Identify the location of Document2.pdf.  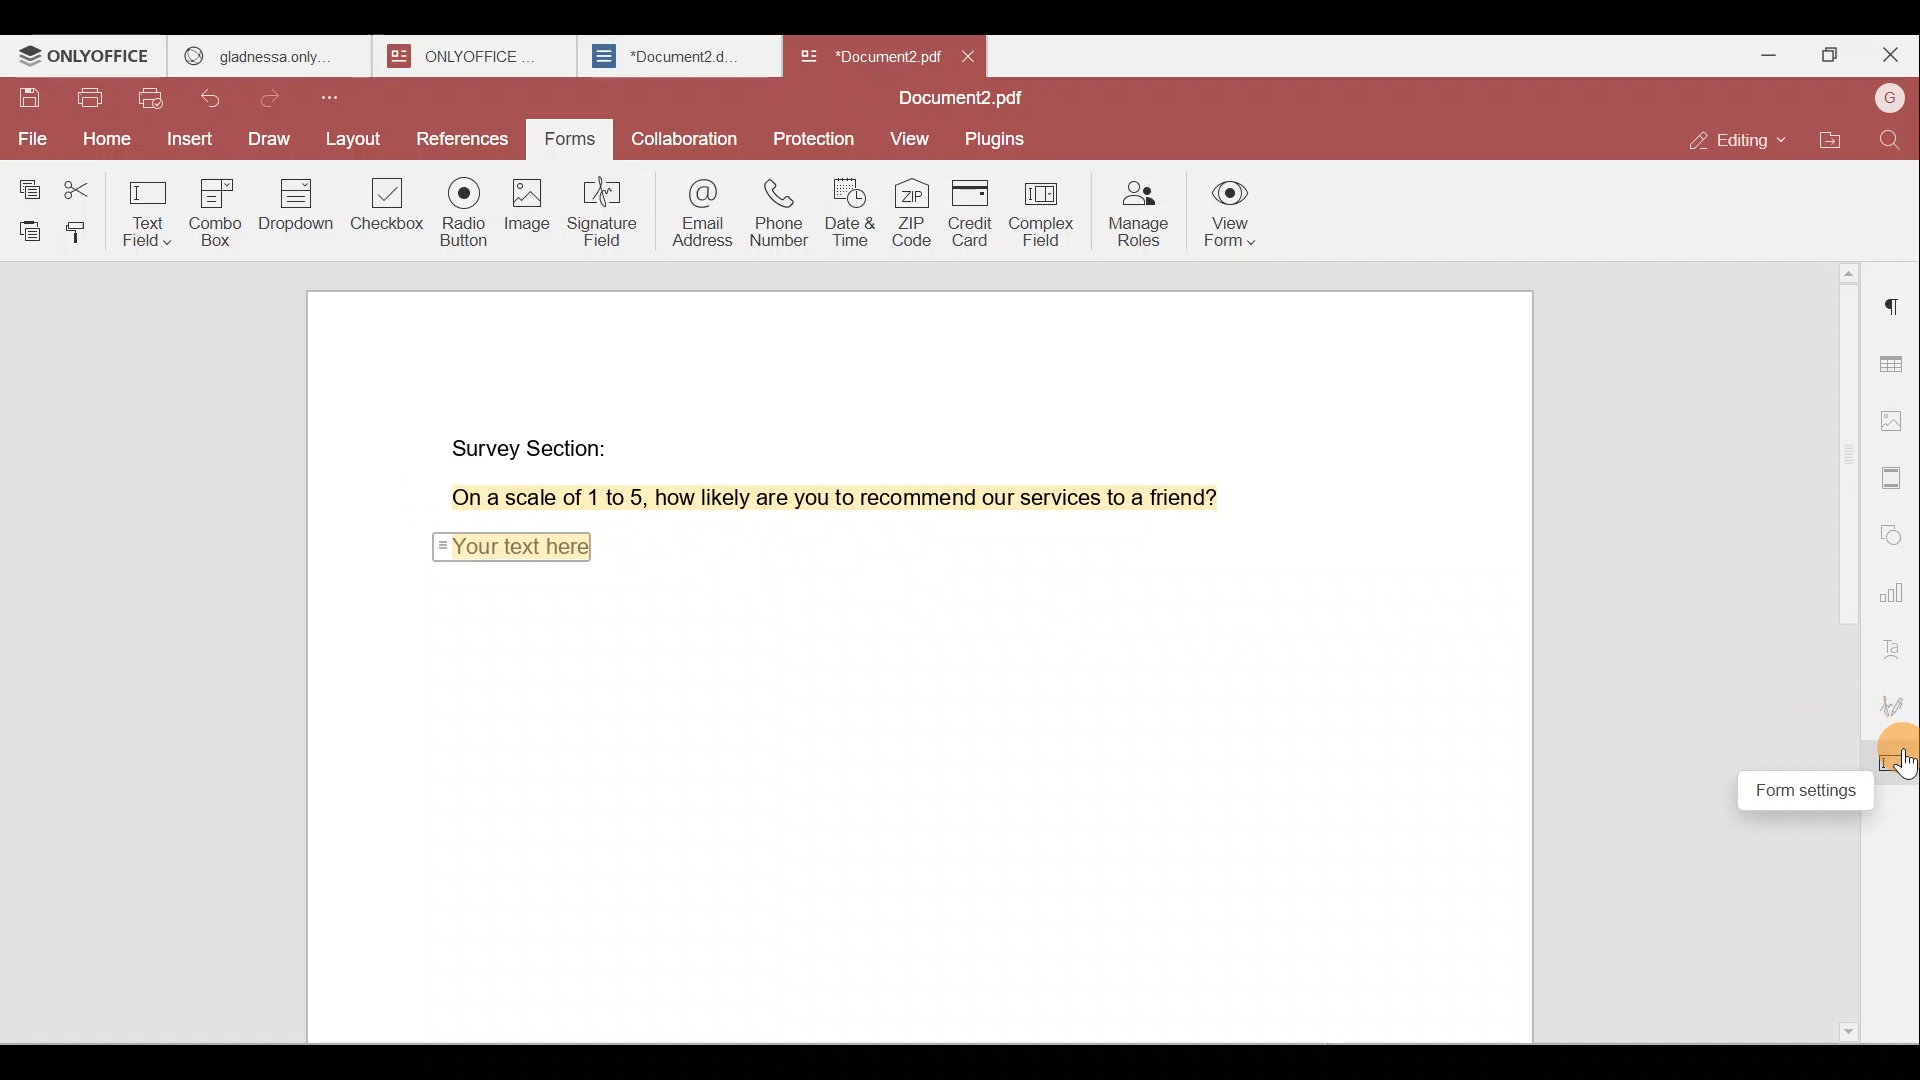
(866, 55).